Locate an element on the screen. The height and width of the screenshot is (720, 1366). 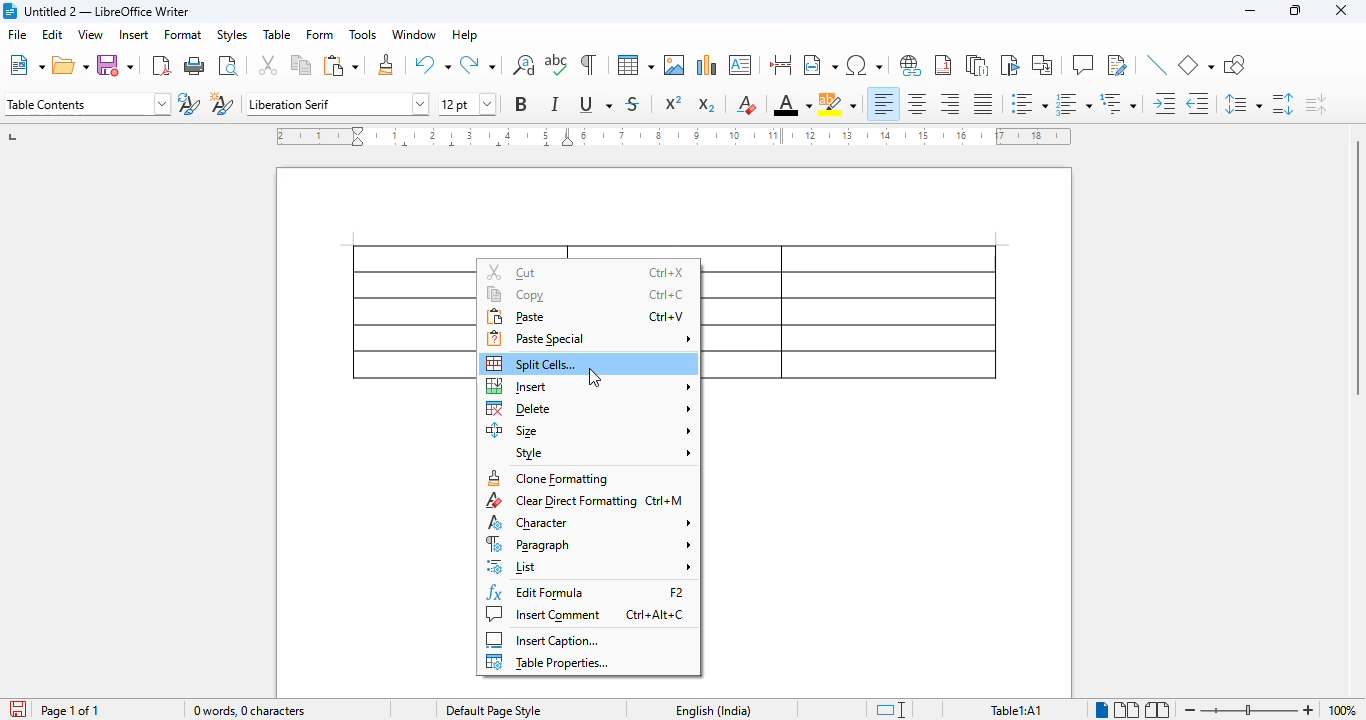
book view is located at coordinates (1157, 709).